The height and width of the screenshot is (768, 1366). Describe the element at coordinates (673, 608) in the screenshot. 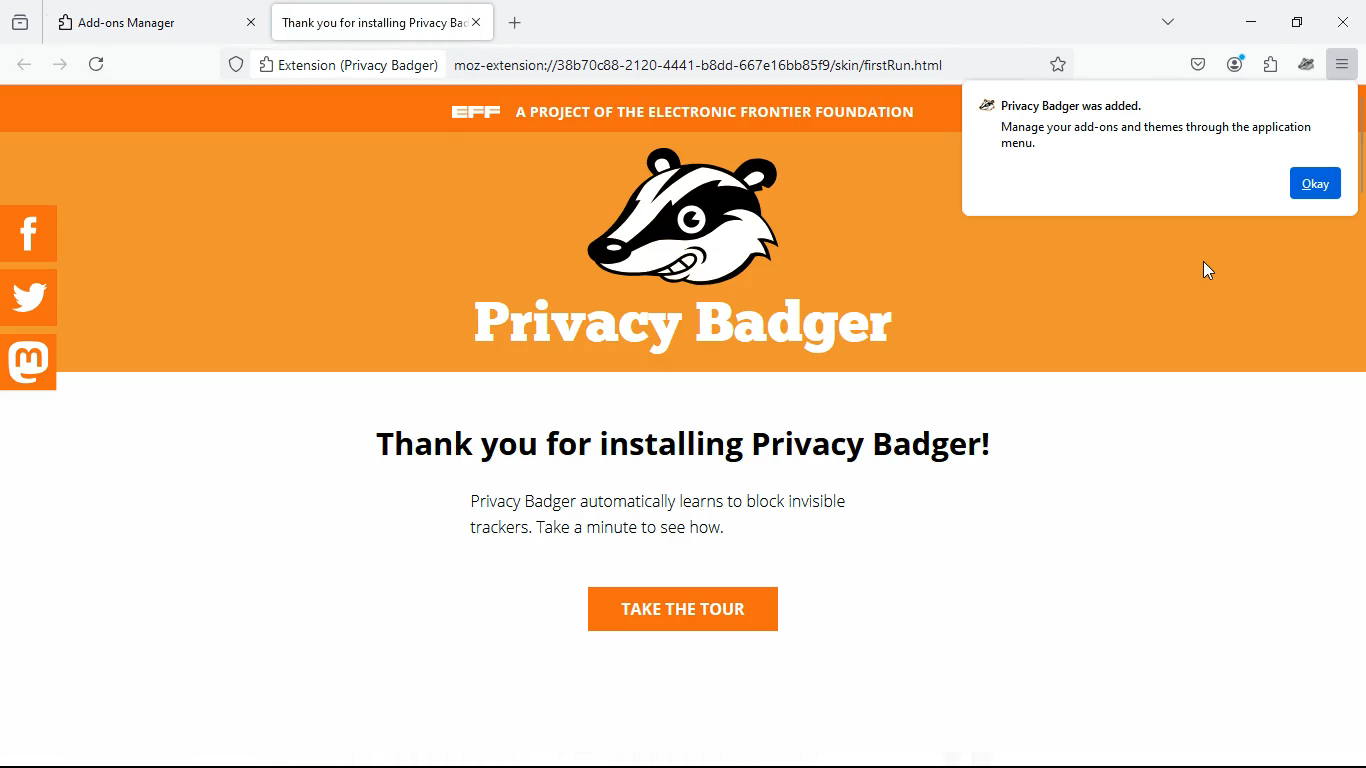

I see `take the tour` at that location.